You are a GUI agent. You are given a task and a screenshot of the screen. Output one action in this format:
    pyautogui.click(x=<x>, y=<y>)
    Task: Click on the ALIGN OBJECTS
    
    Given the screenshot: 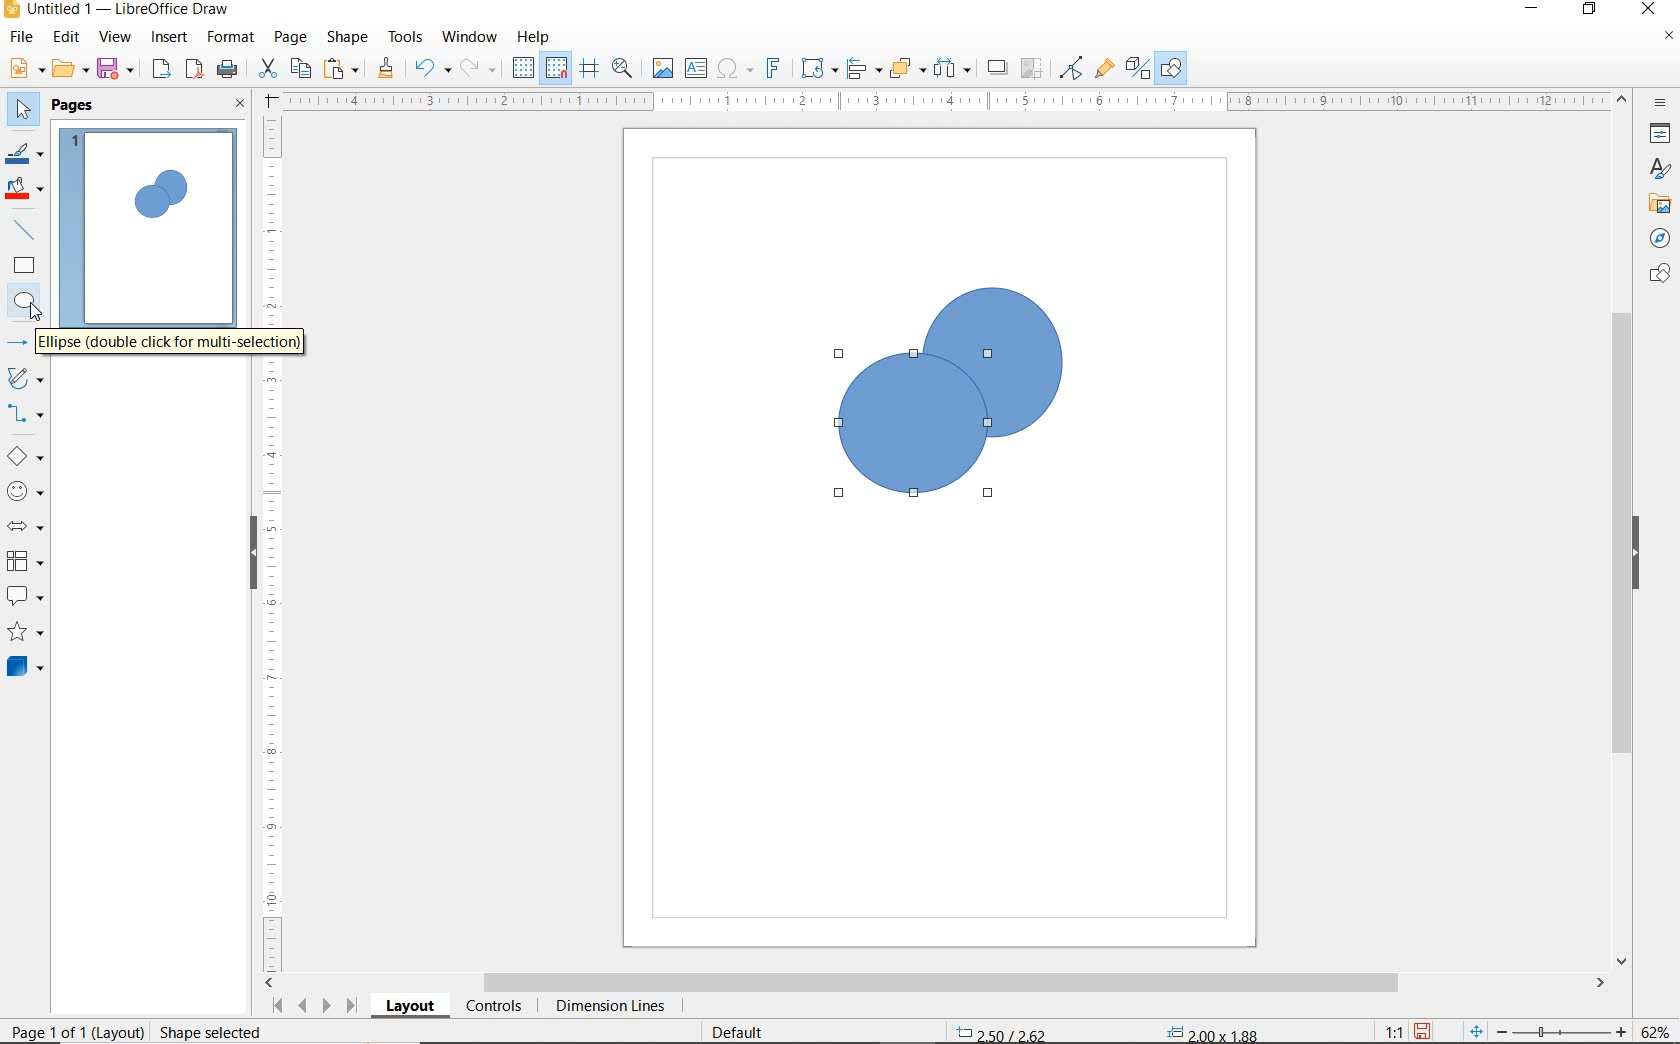 What is the action you would take?
    pyautogui.click(x=862, y=71)
    